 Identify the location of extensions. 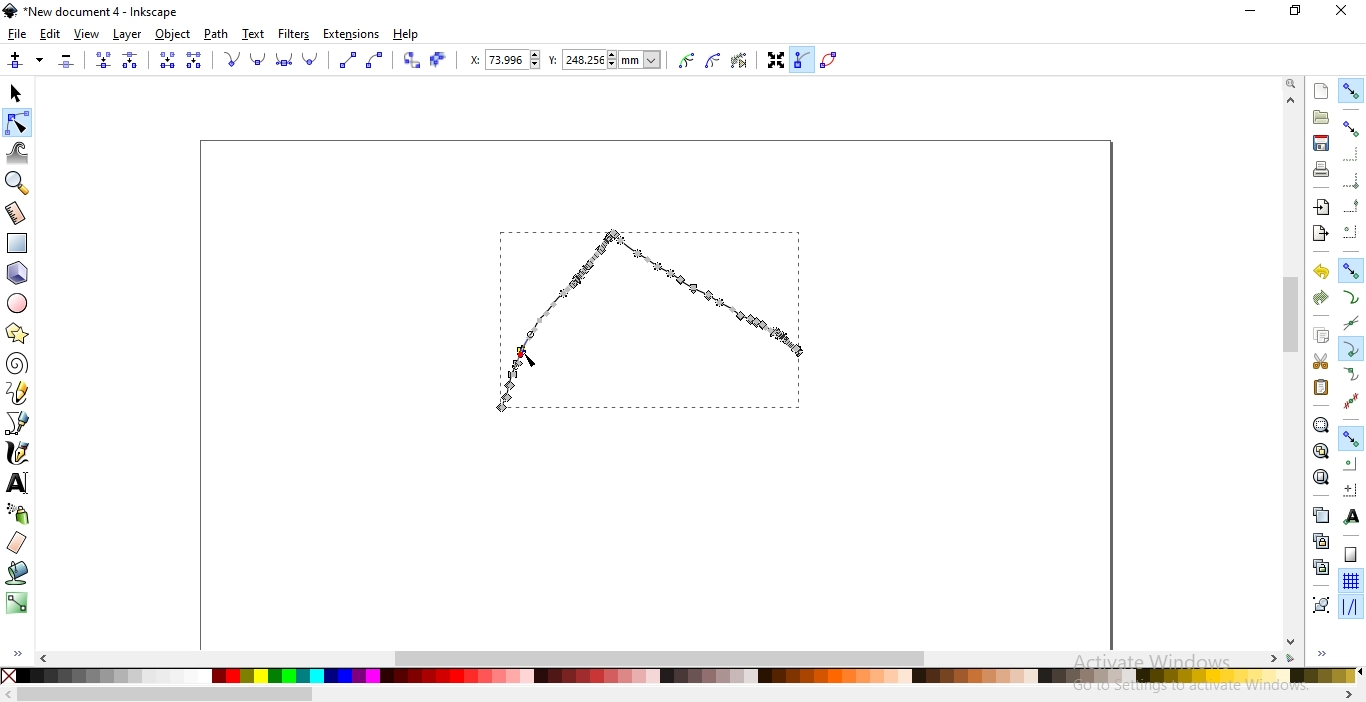
(351, 35).